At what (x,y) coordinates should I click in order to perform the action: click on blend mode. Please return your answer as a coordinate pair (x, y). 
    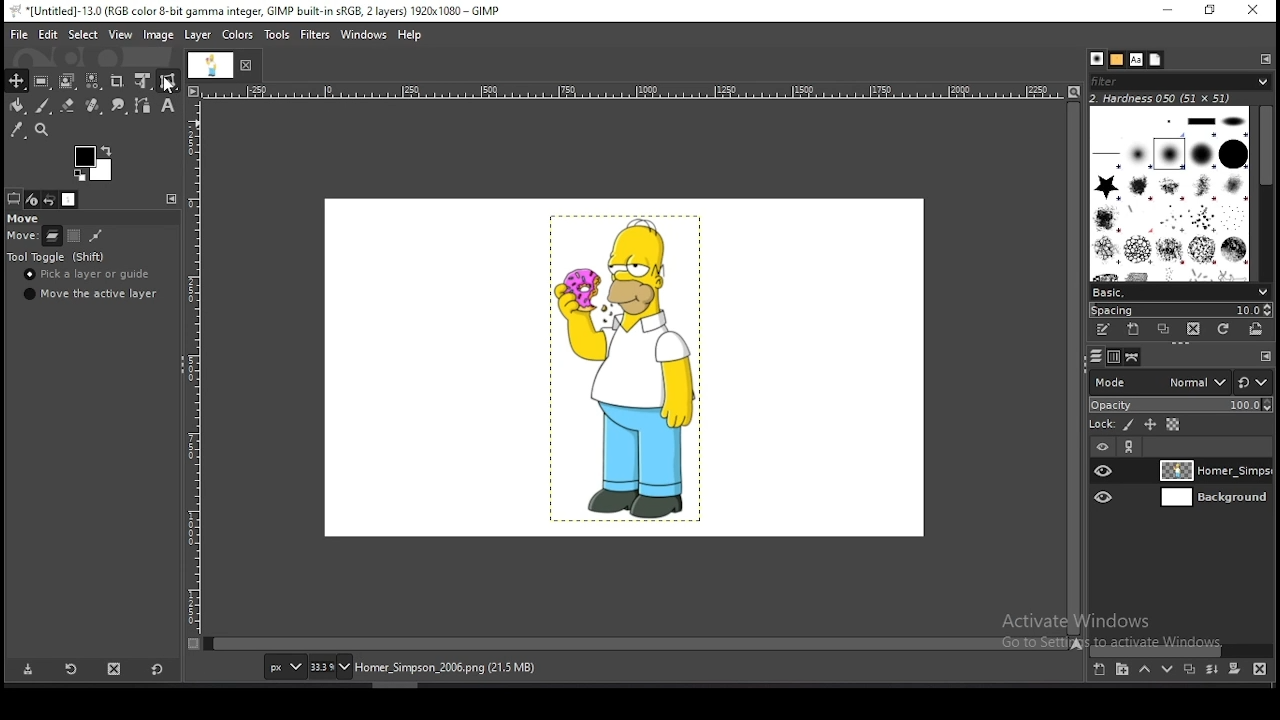
    Looking at the image, I should click on (1155, 381).